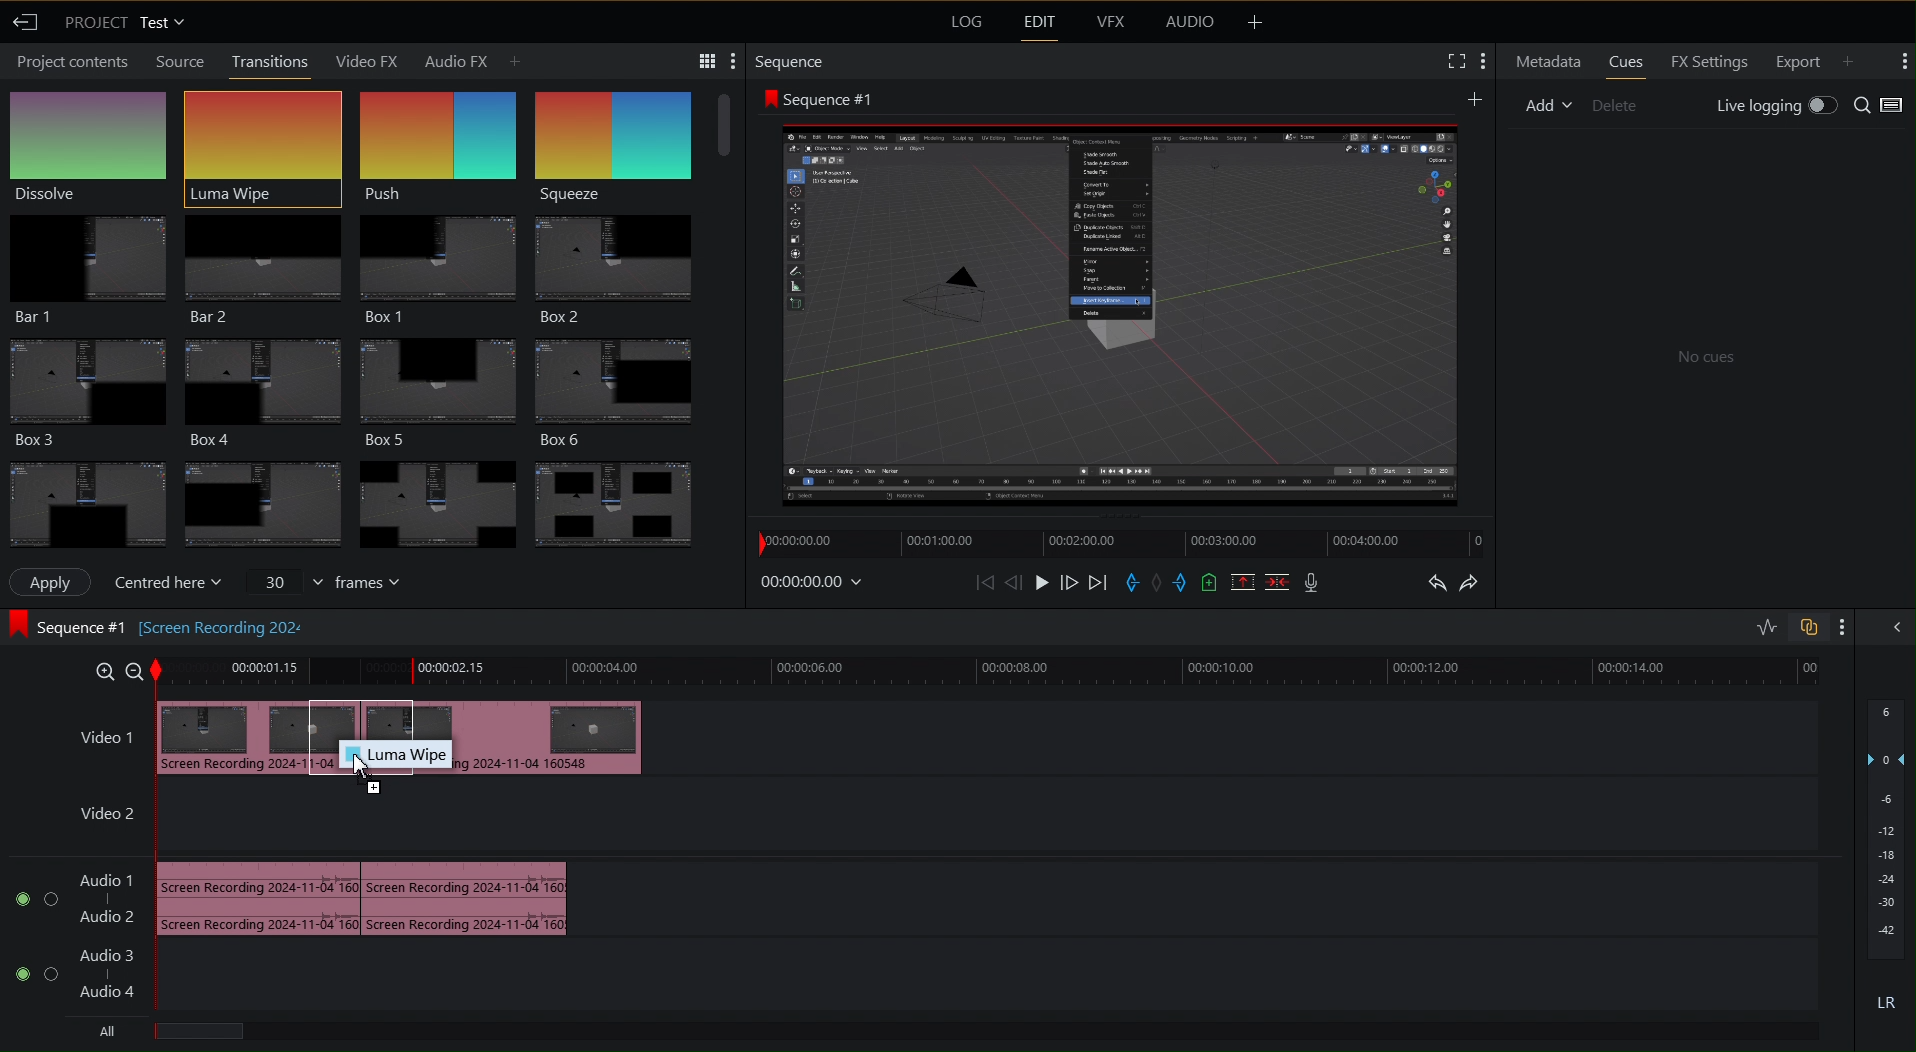  Describe the element at coordinates (1121, 312) in the screenshot. I see `Preview` at that location.